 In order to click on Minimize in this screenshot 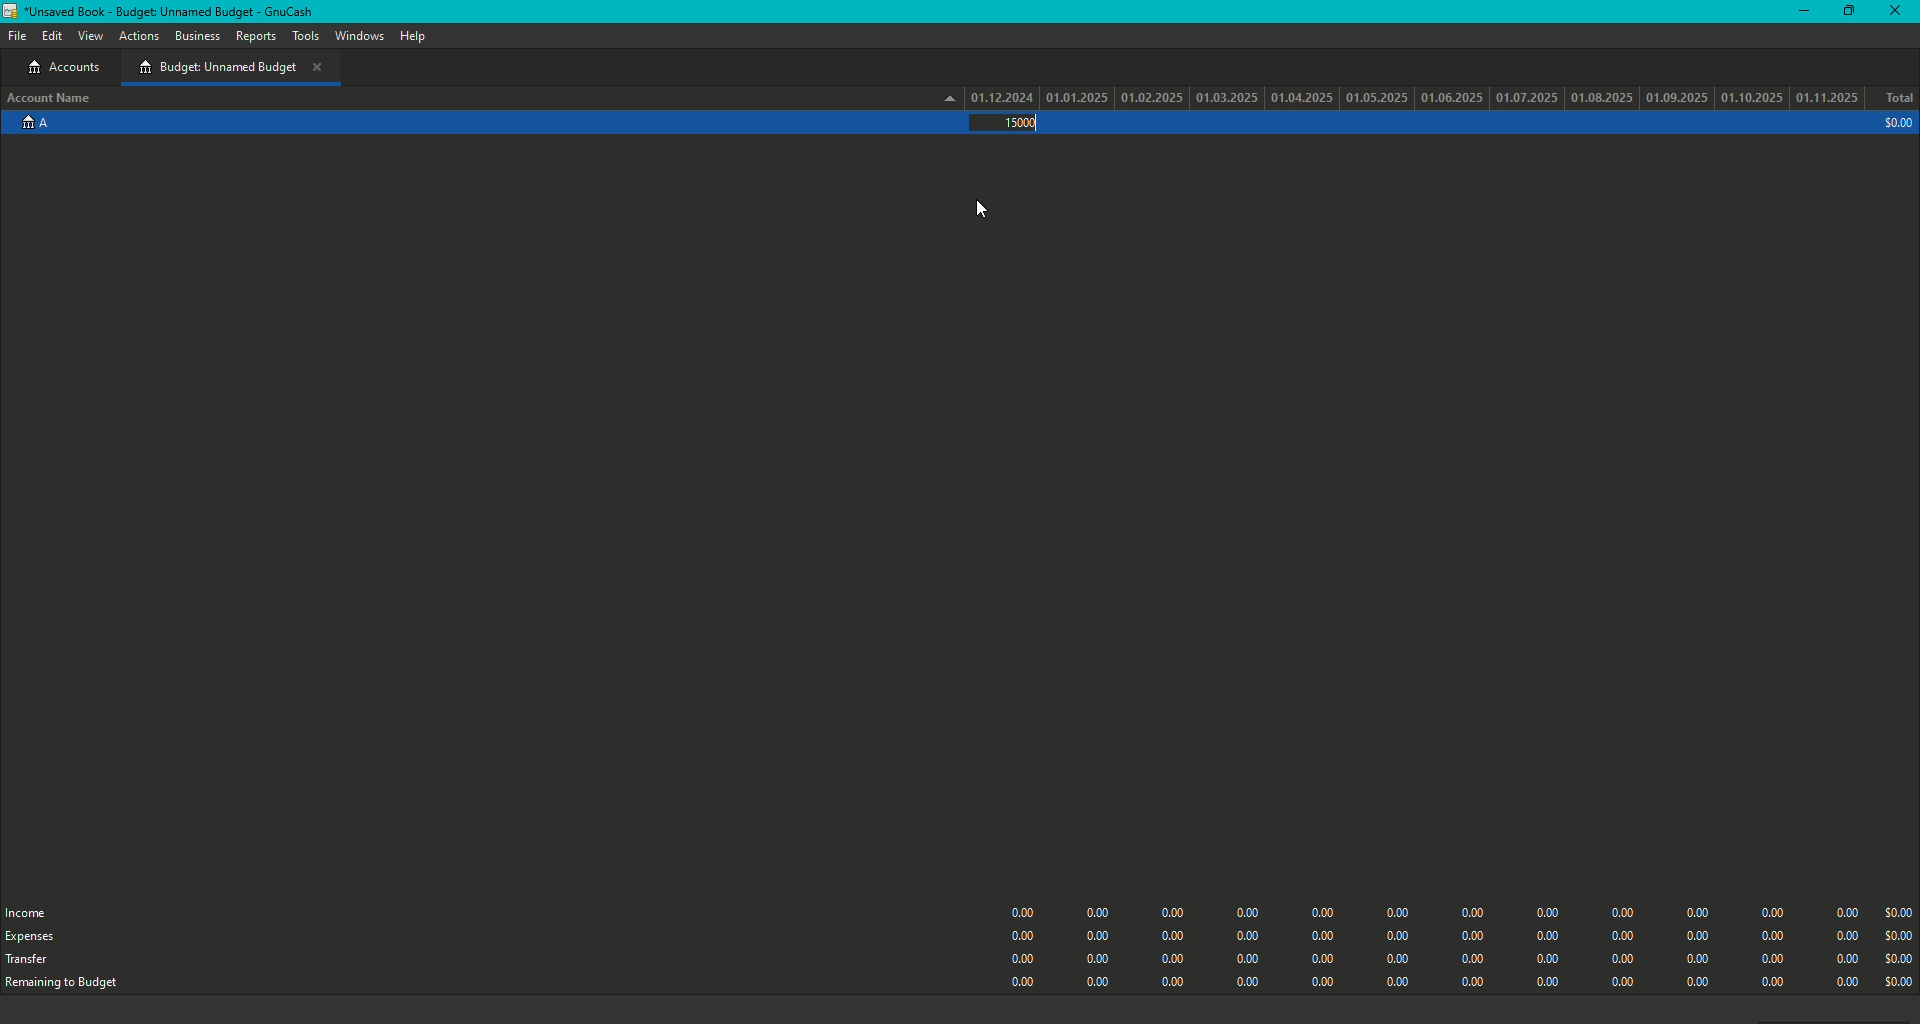, I will do `click(1799, 10)`.